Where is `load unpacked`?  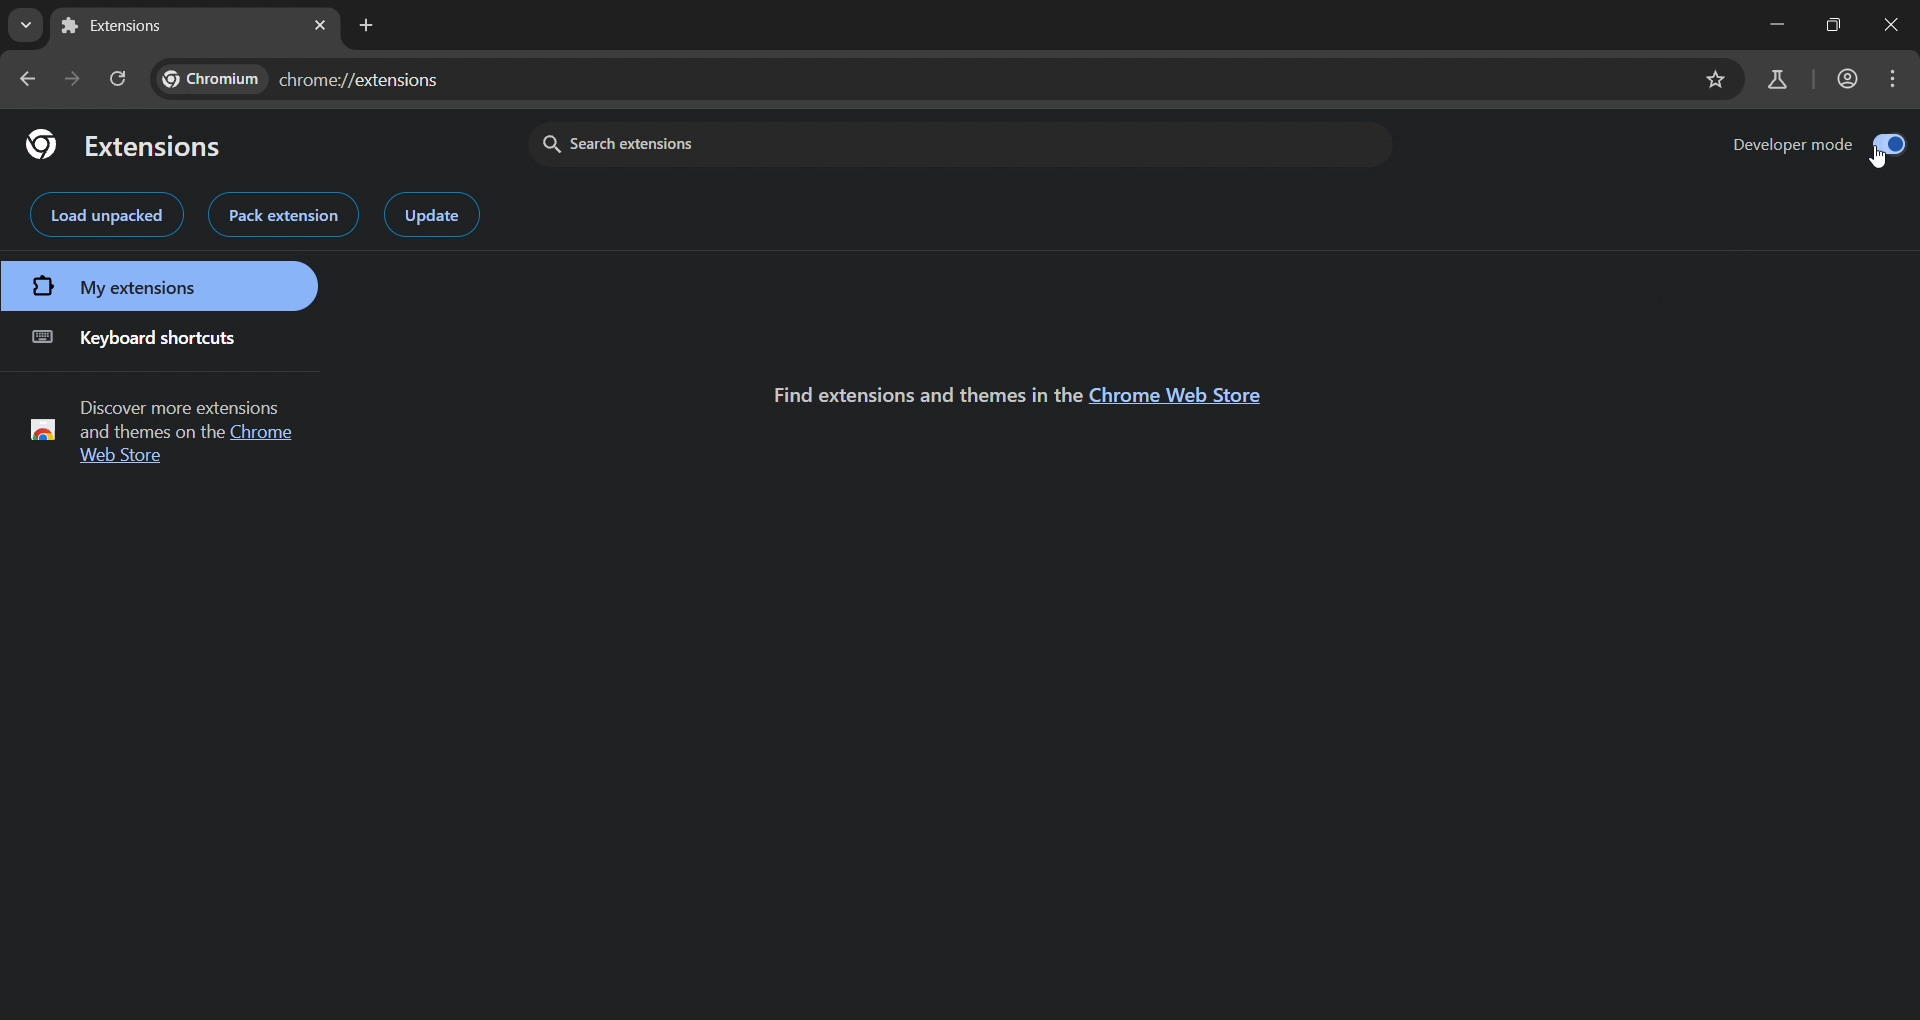 load unpacked is located at coordinates (107, 215).